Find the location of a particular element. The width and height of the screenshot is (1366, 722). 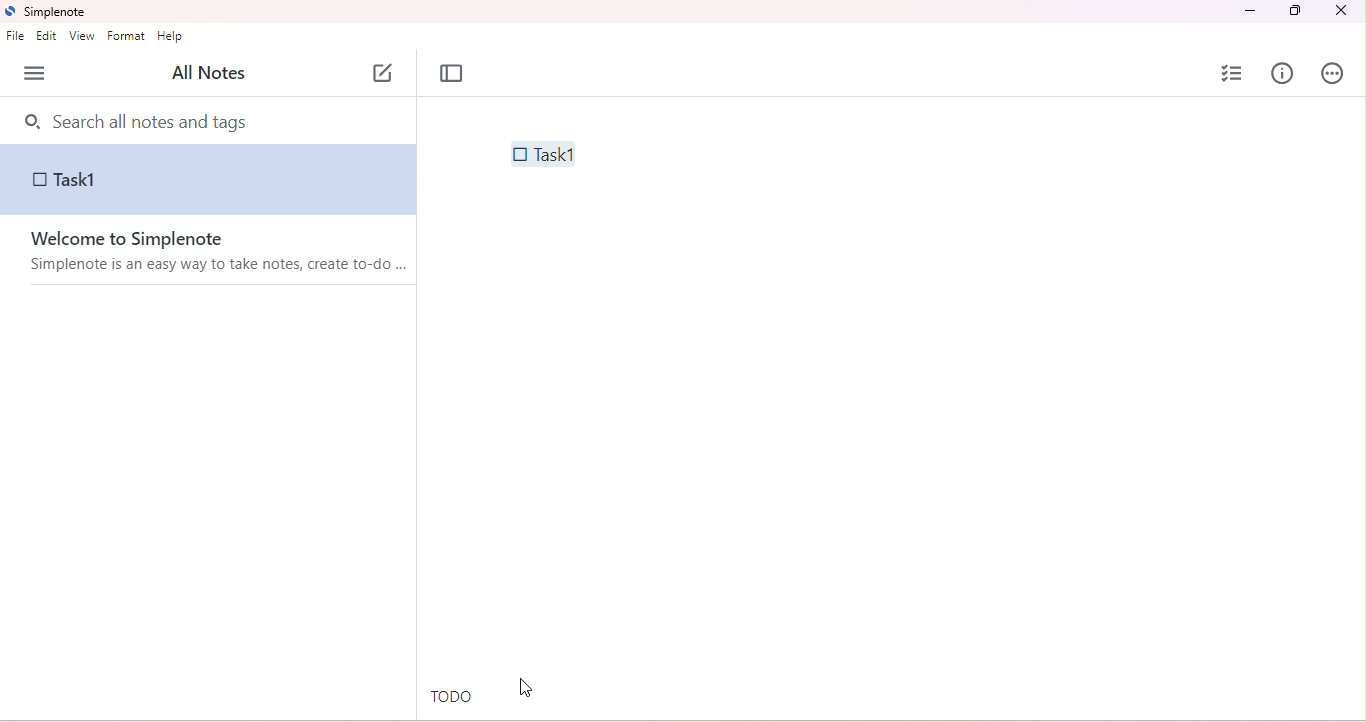

note is located at coordinates (209, 182).